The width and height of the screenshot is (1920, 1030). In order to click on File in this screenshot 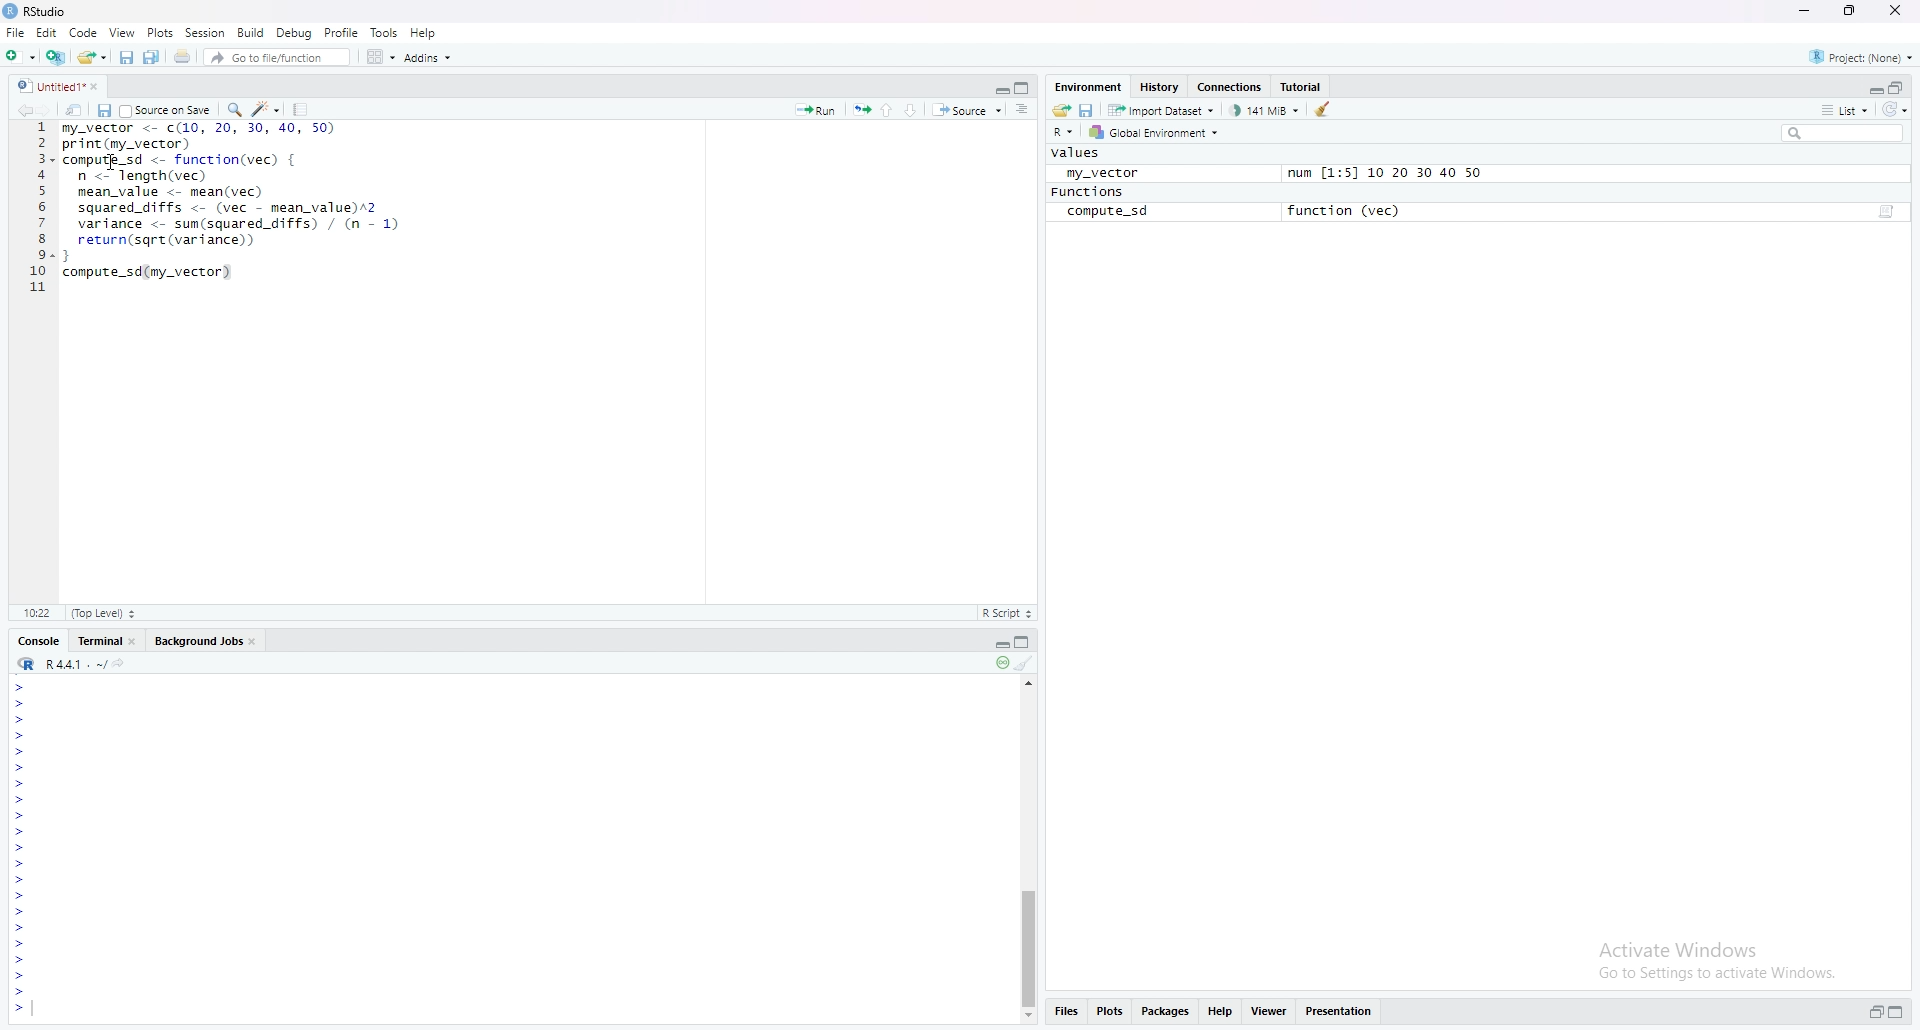, I will do `click(15, 32)`.